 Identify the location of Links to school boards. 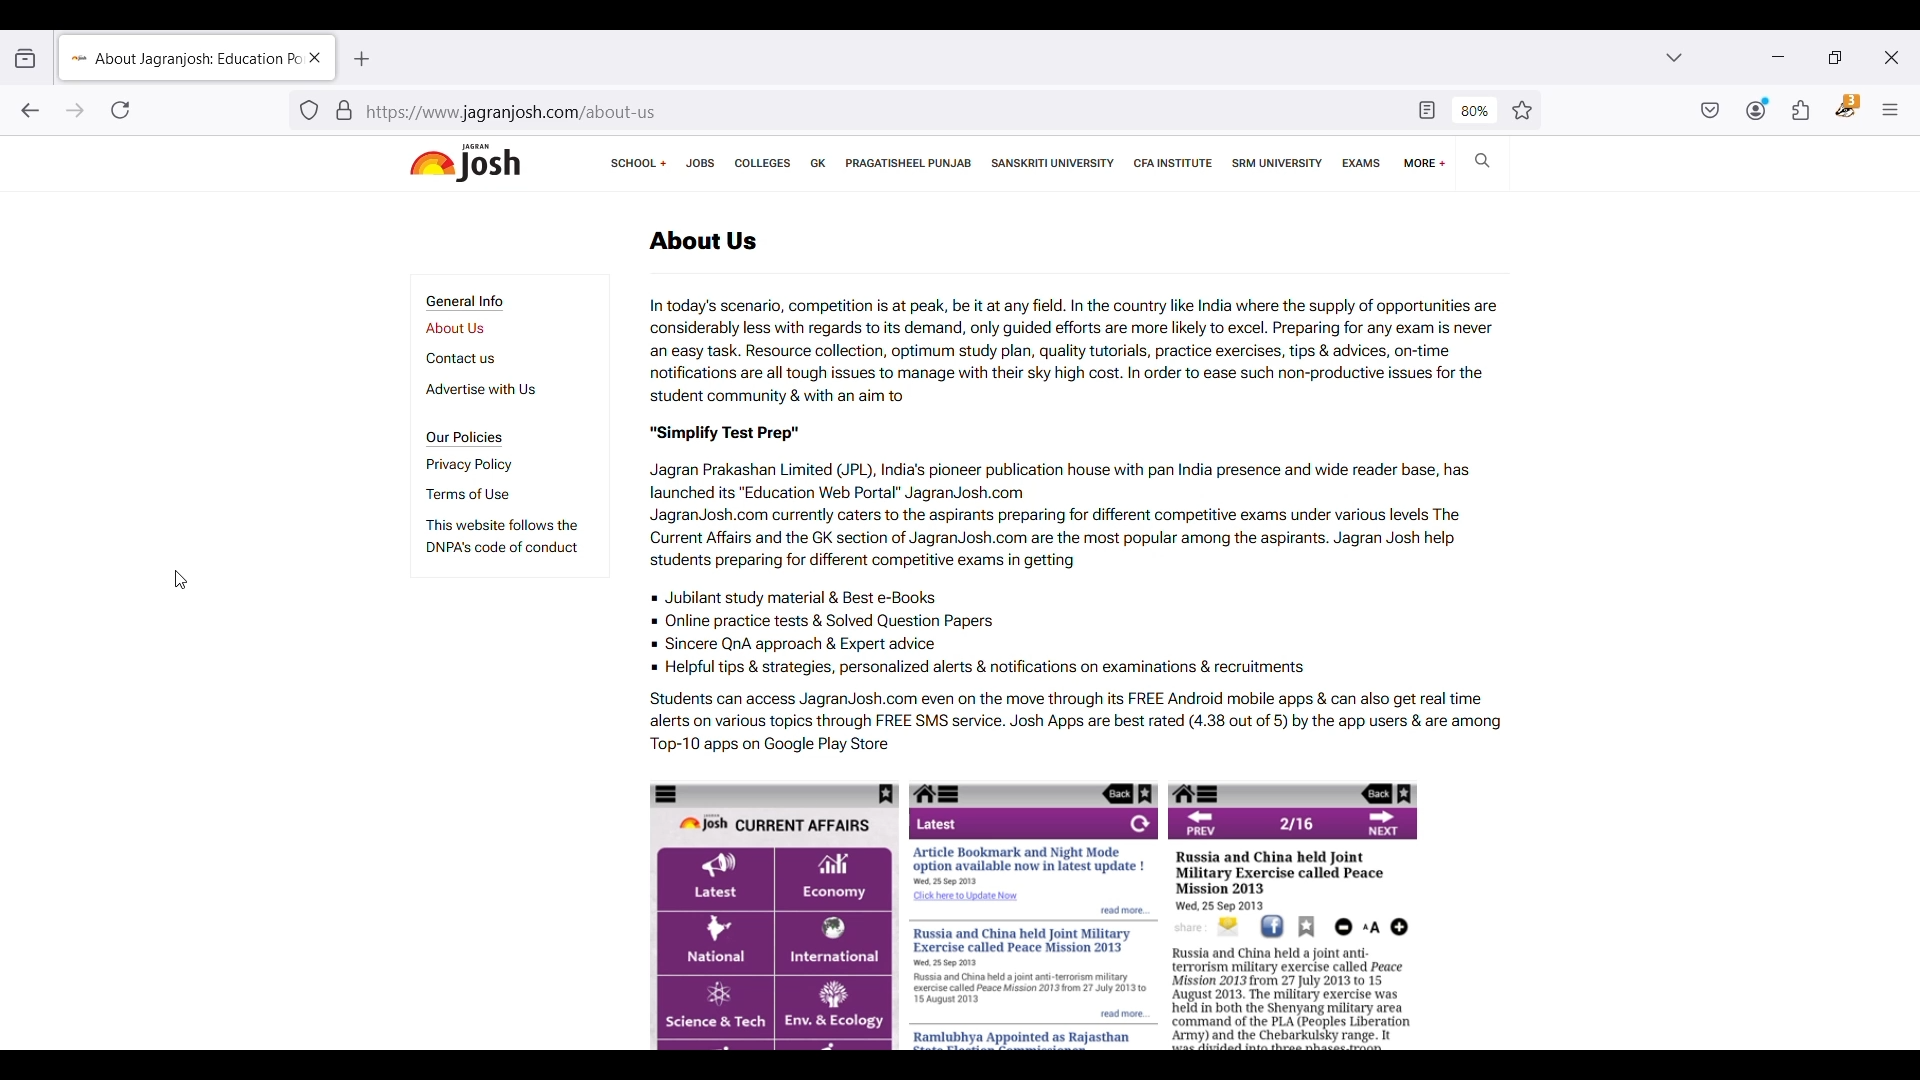
(639, 162).